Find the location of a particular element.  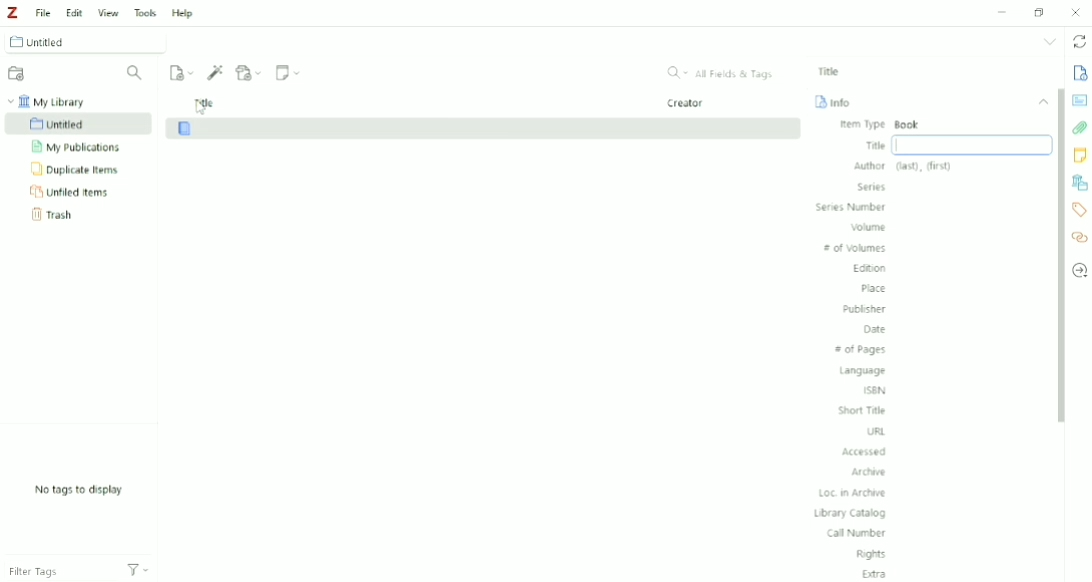

Collapse section is located at coordinates (1044, 102).